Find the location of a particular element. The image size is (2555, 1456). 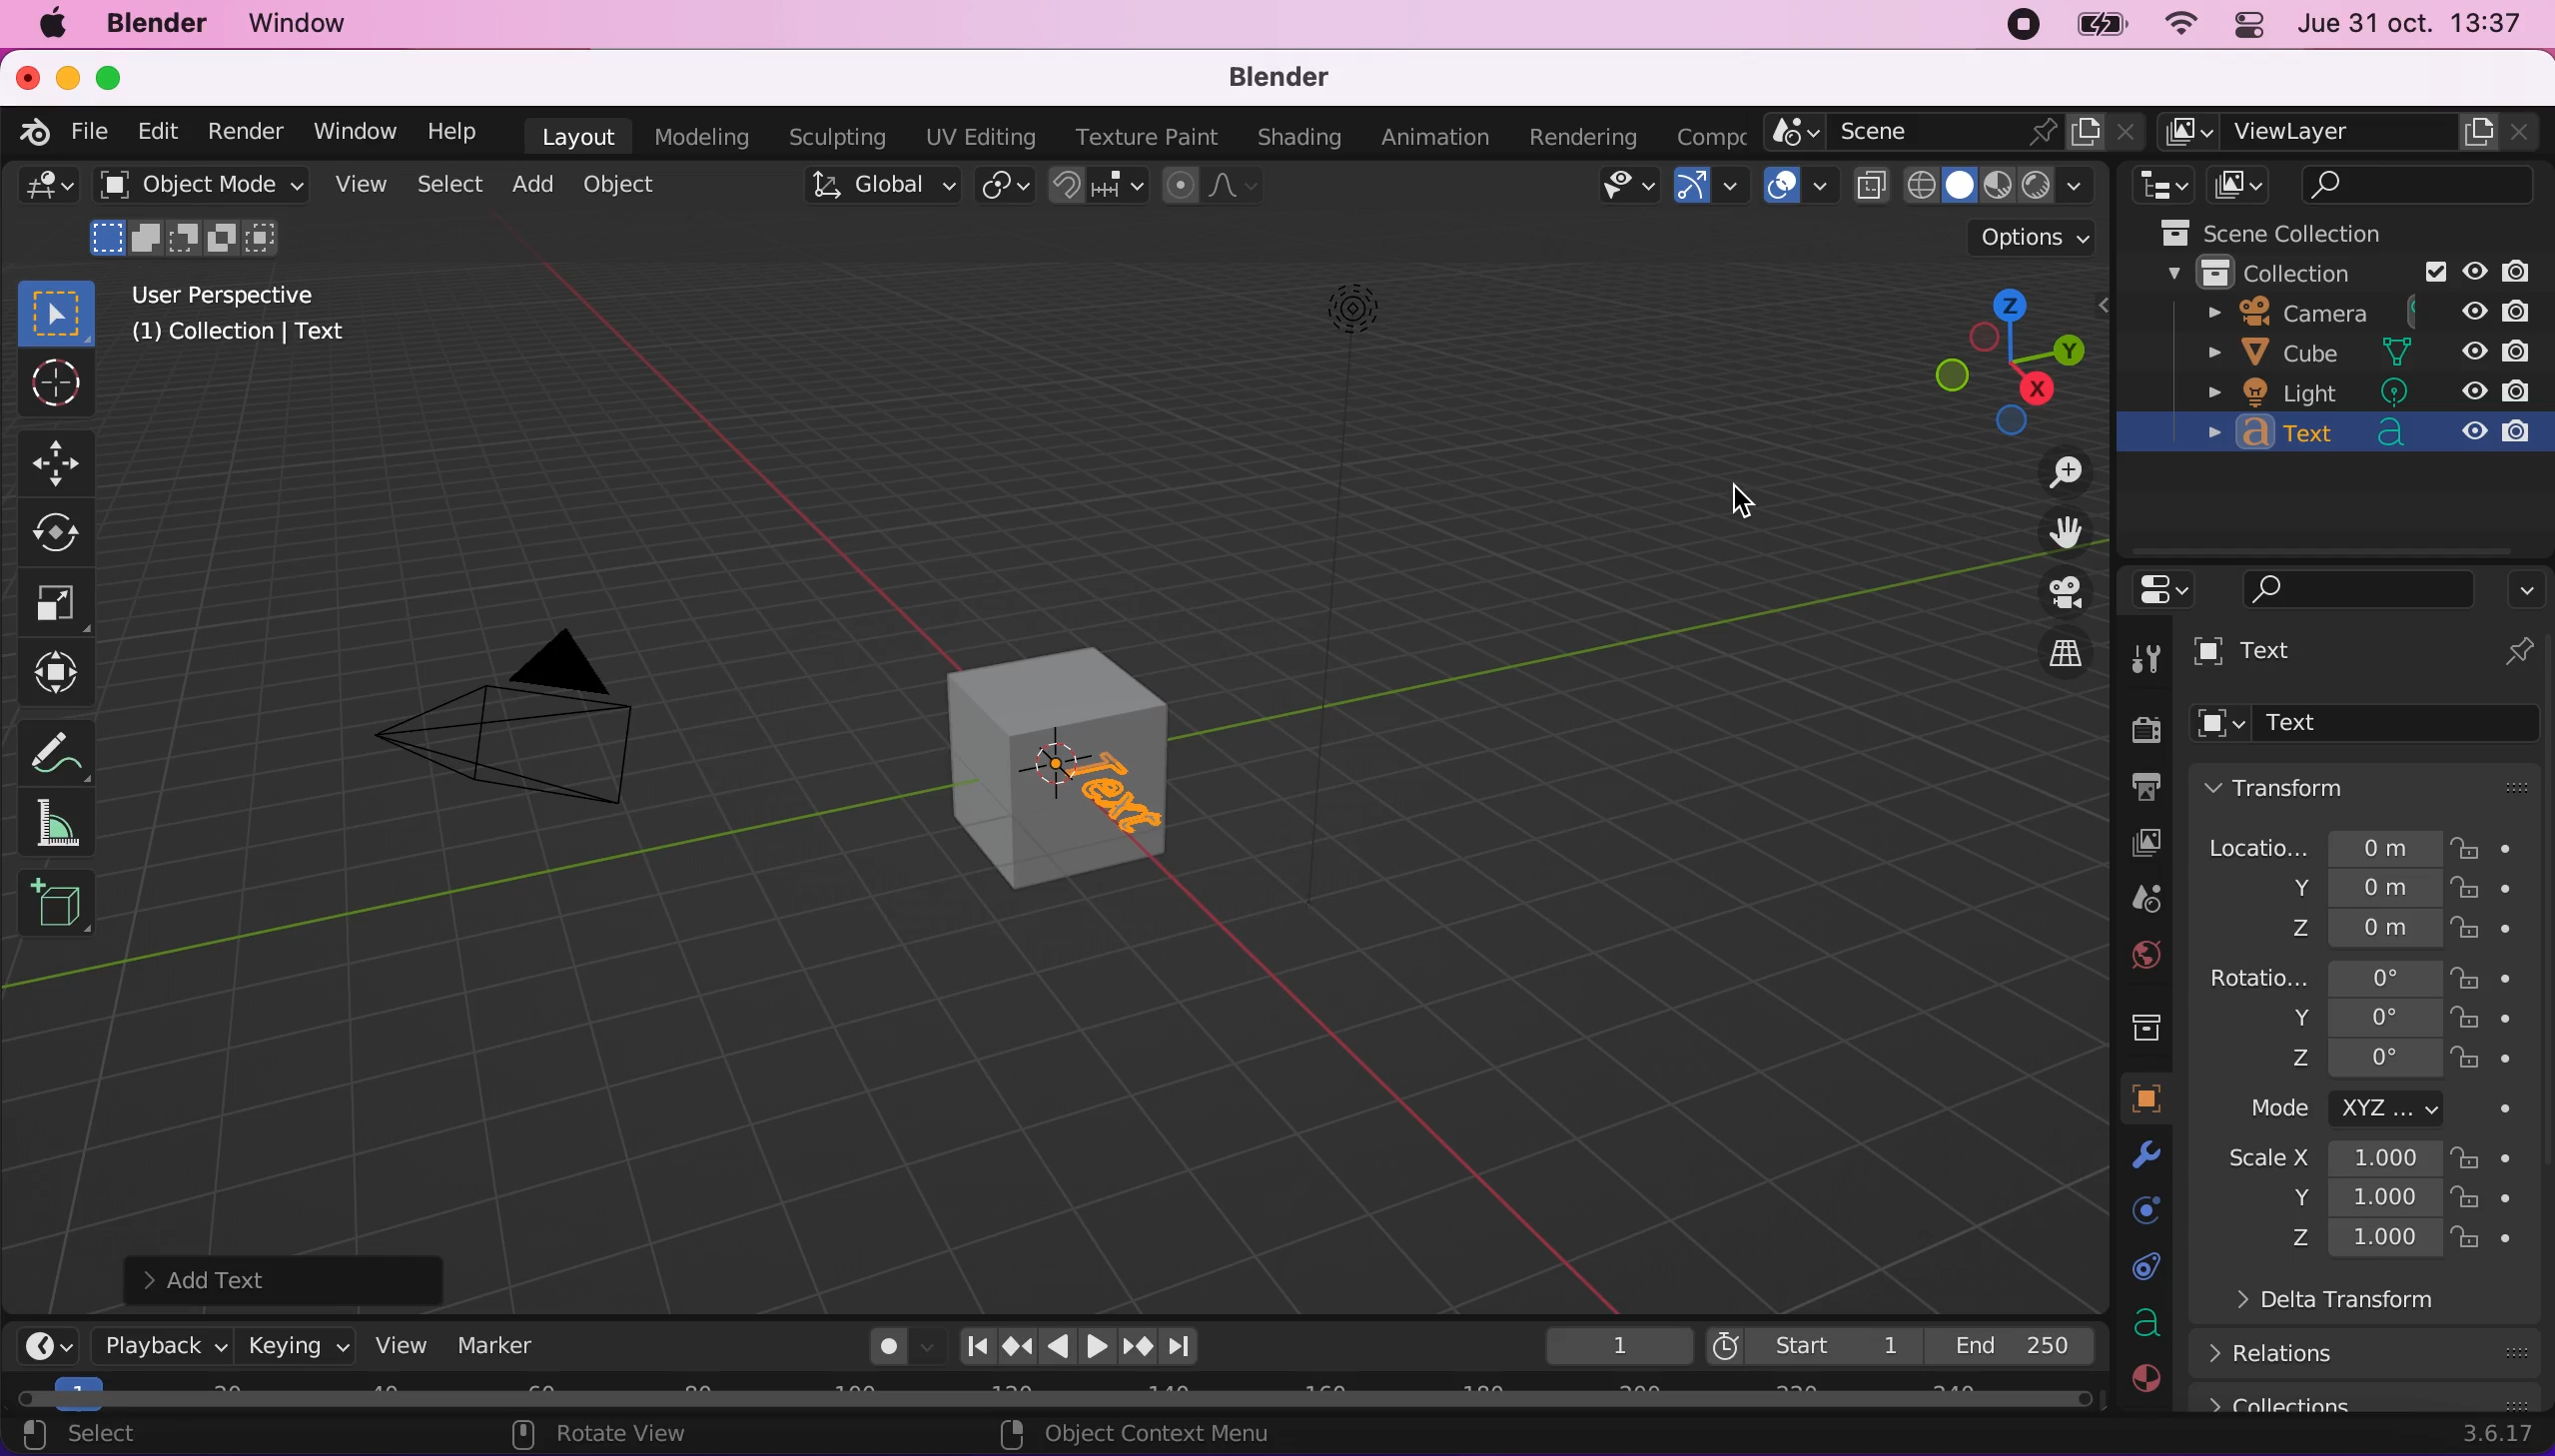

object context menu is located at coordinates (1145, 1437).